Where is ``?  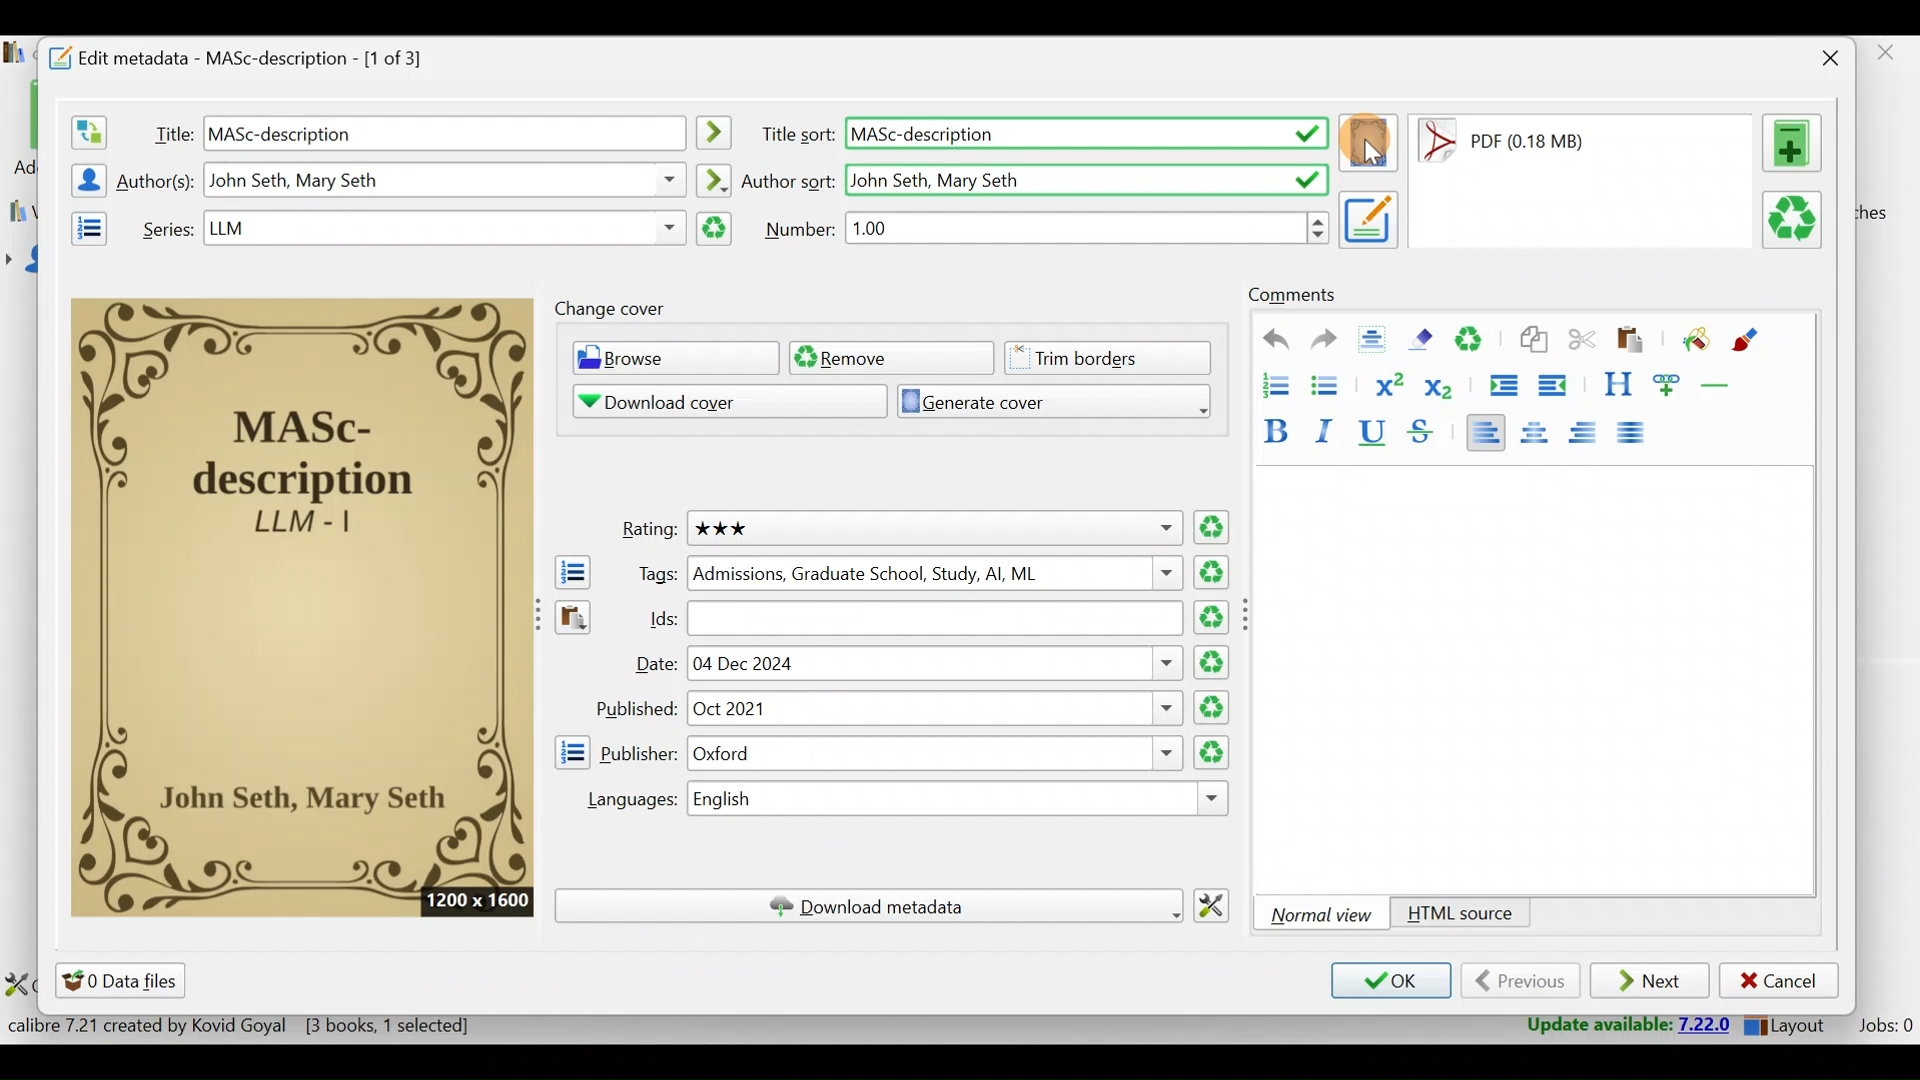  is located at coordinates (443, 228).